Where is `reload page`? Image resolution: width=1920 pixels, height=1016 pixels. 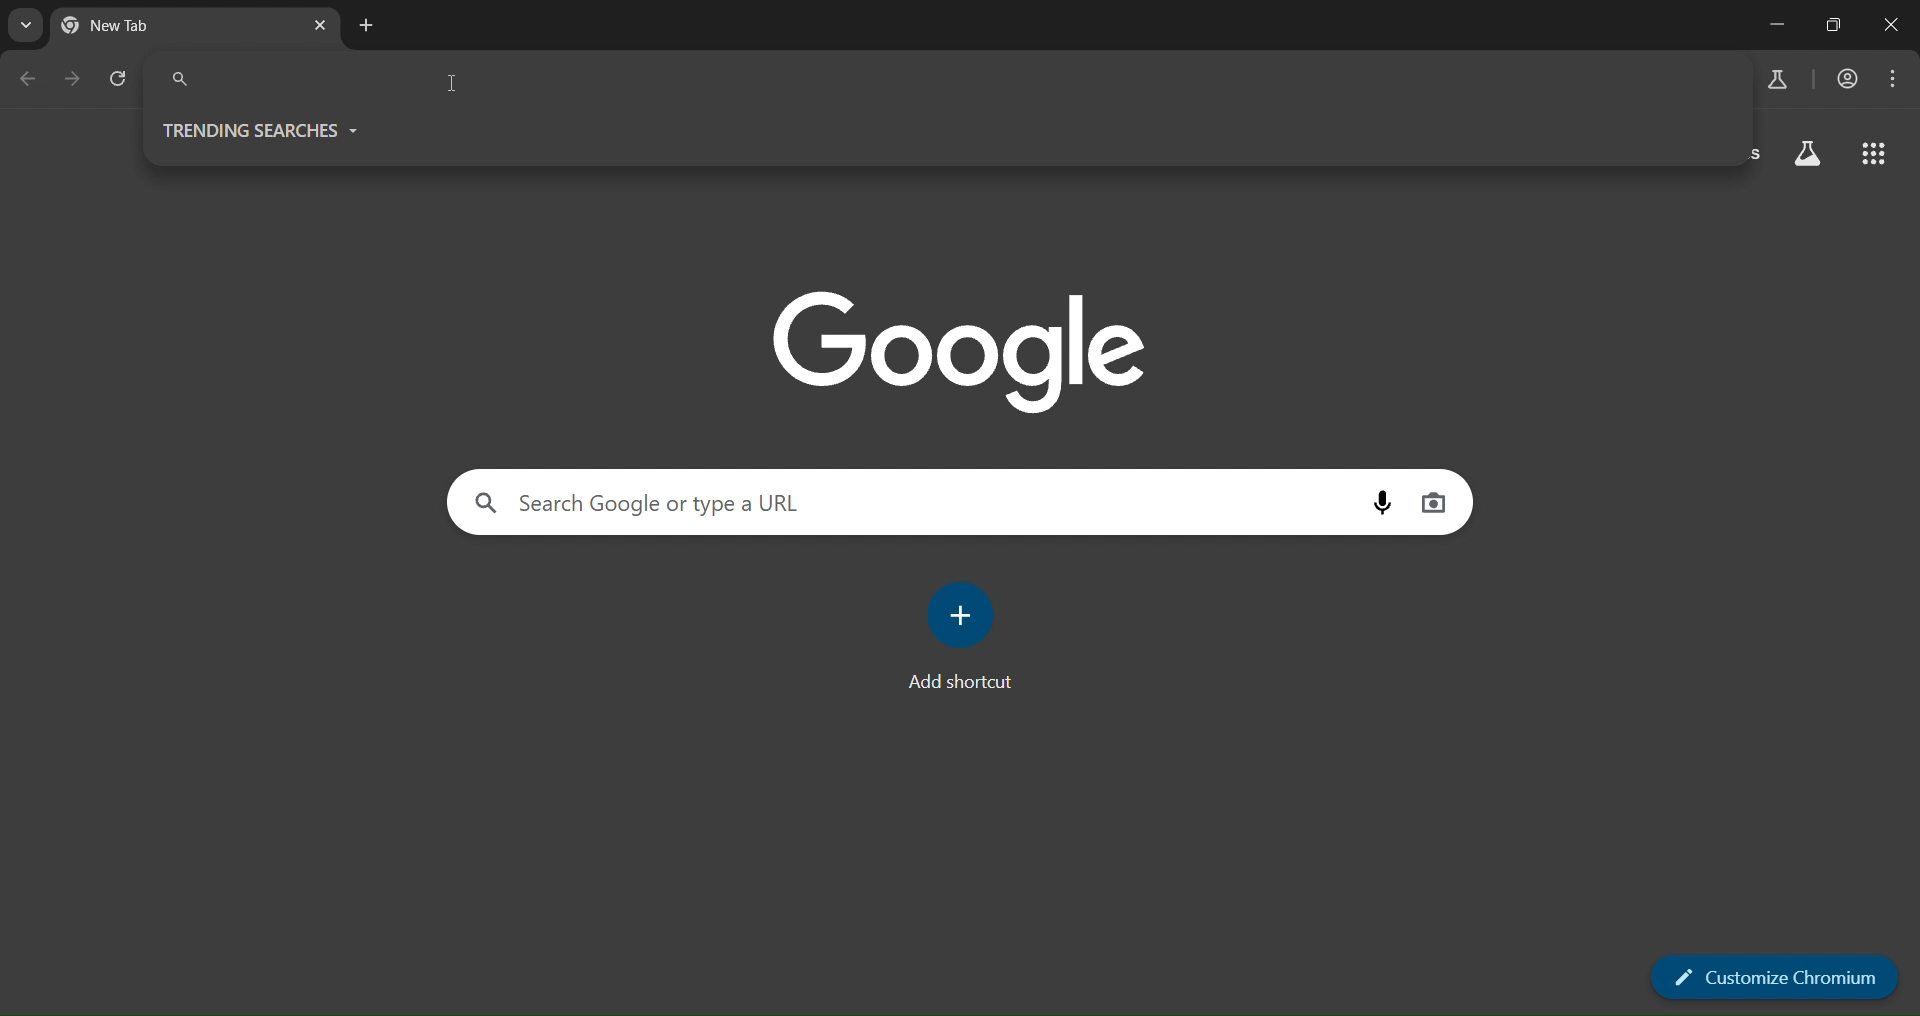 reload page is located at coordinates (121, 79).